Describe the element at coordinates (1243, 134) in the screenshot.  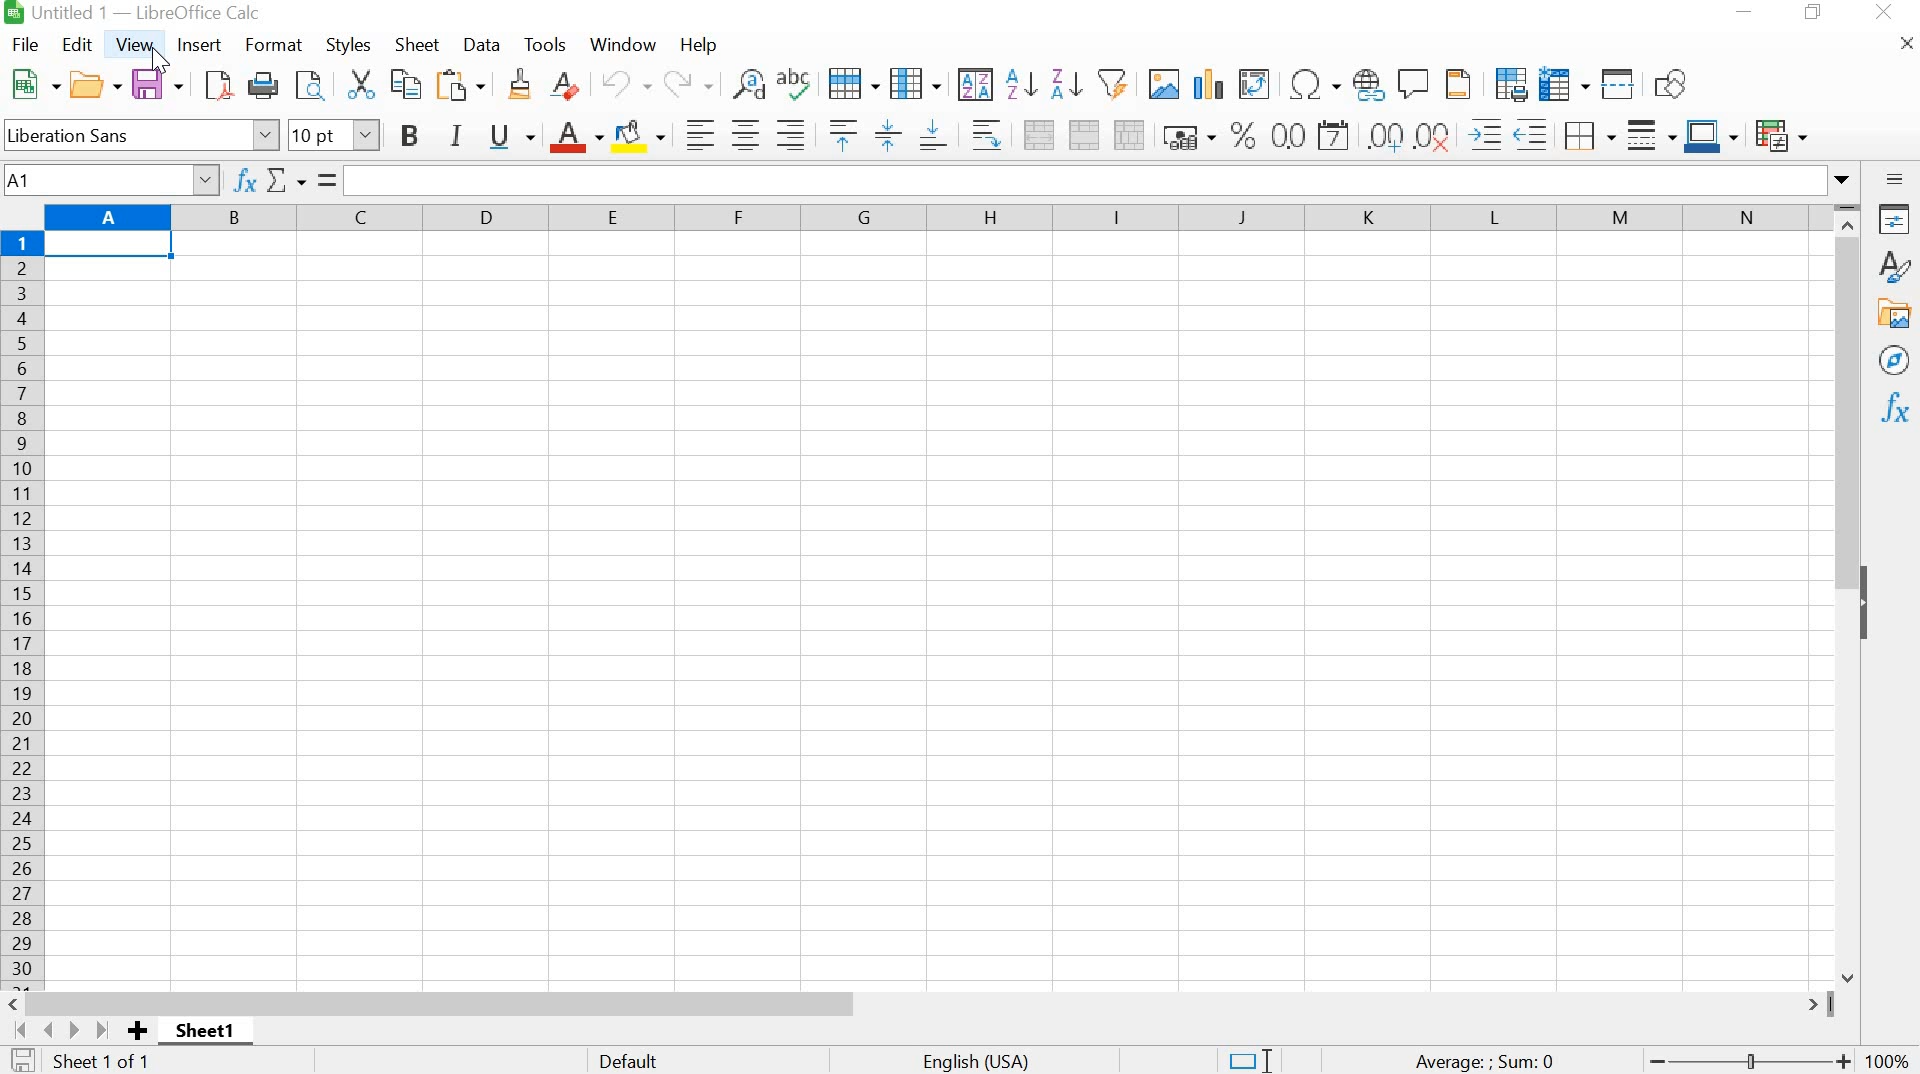
I see `FORMAT AS PERCENT` at that location.